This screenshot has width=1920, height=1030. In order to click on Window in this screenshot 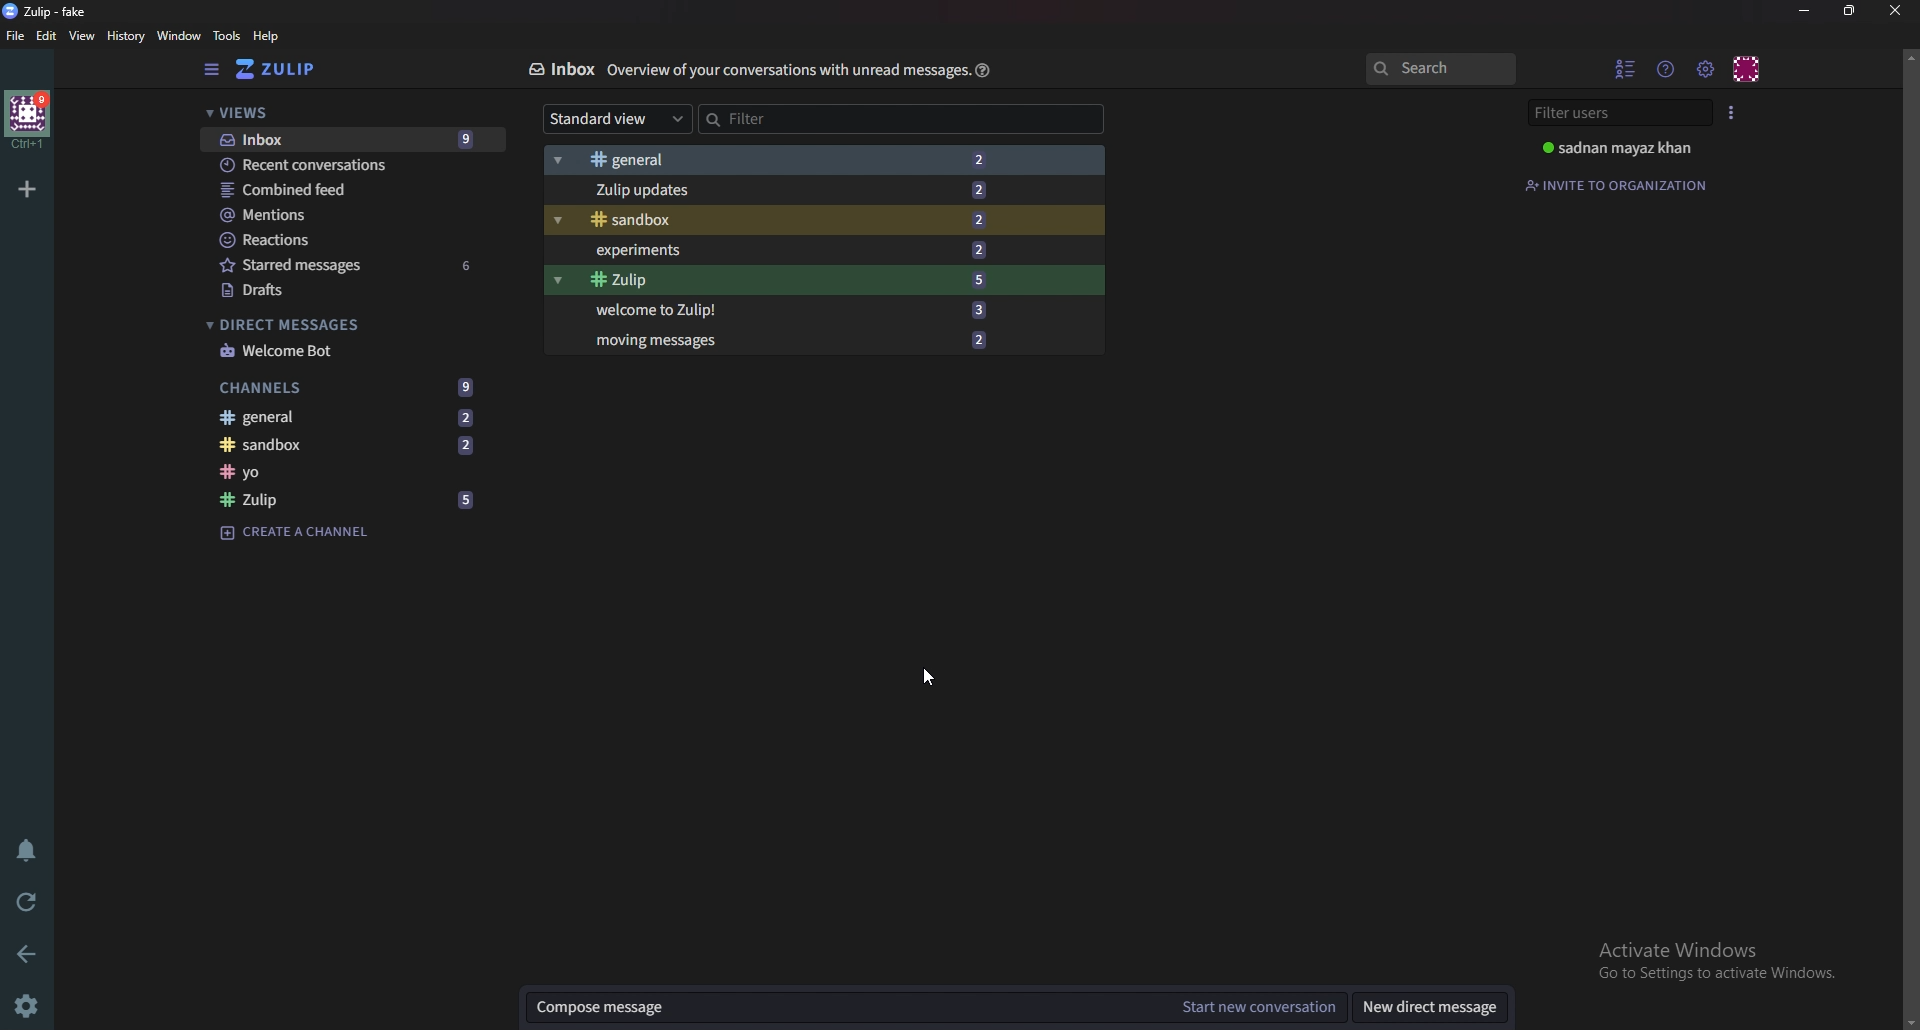, I will do `click(178, 37)`.